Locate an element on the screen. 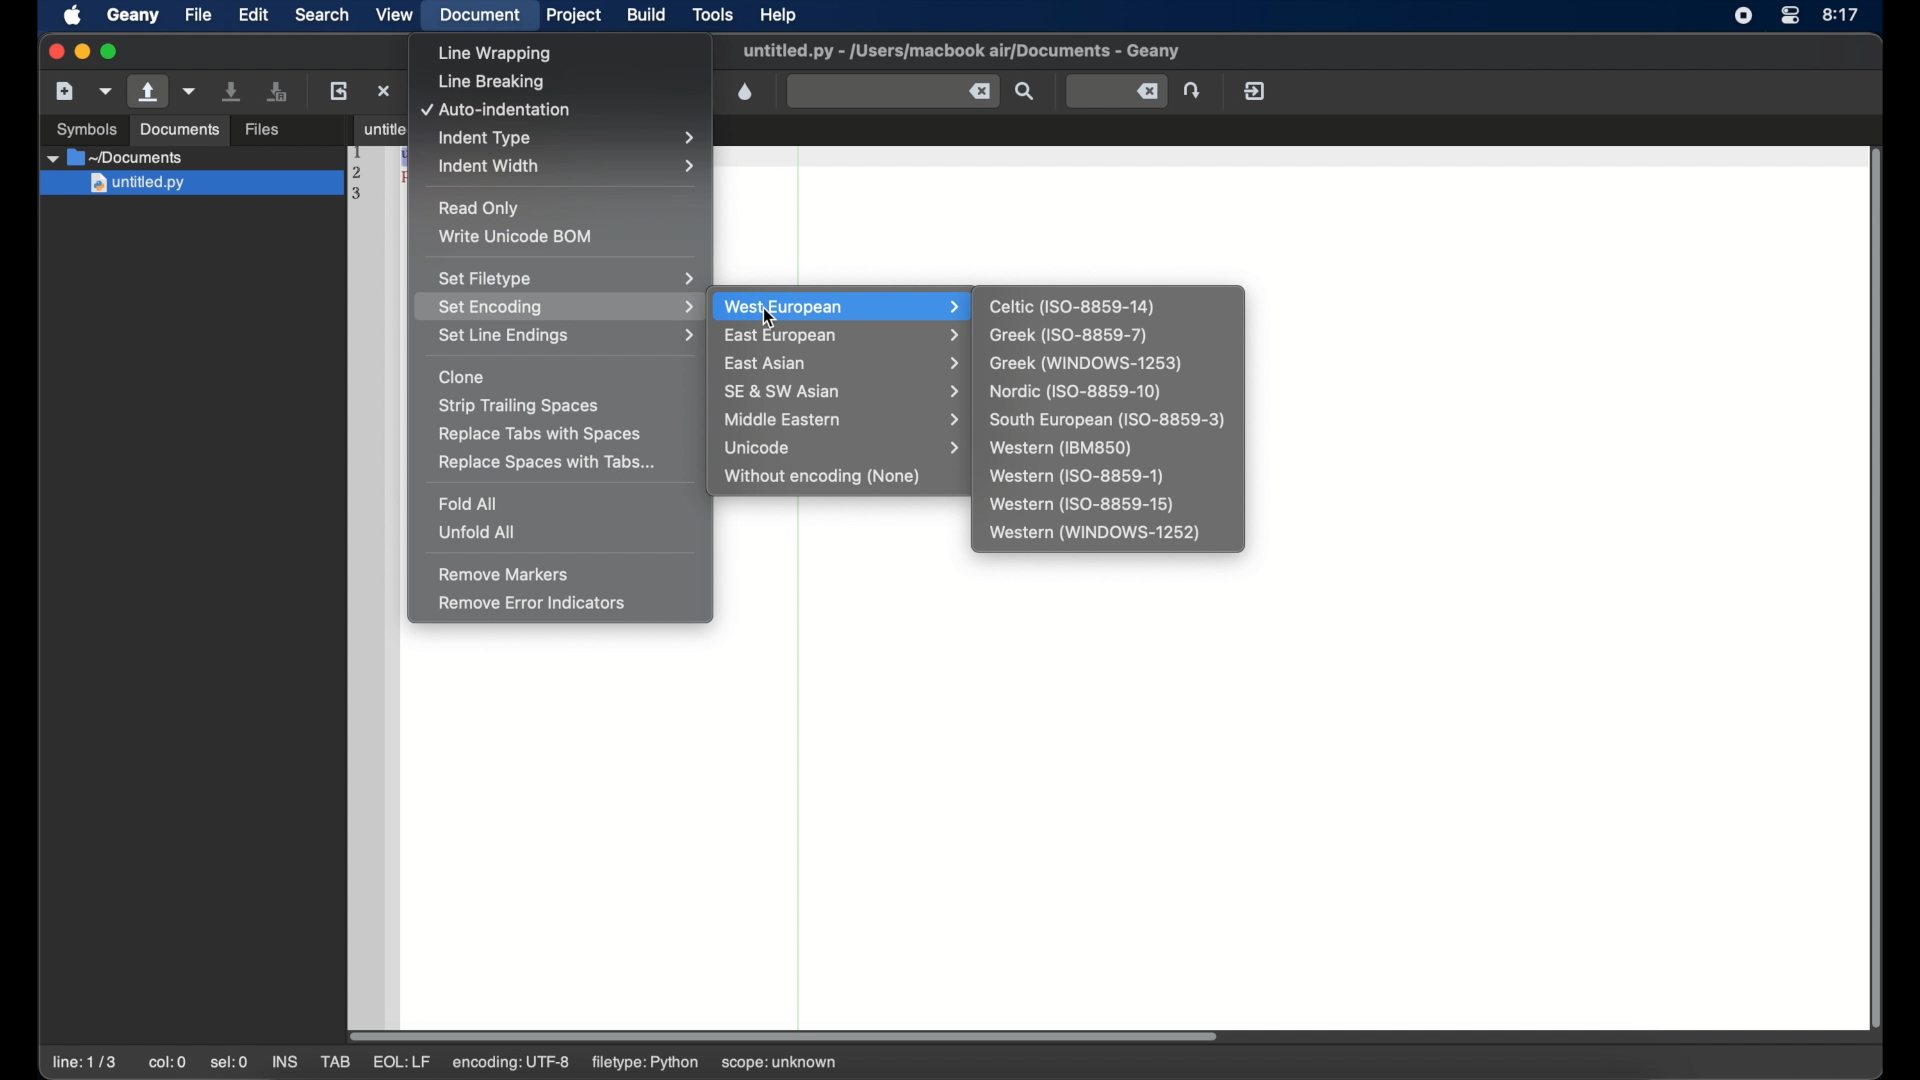  nordic is located at coordinates (1074, 392).